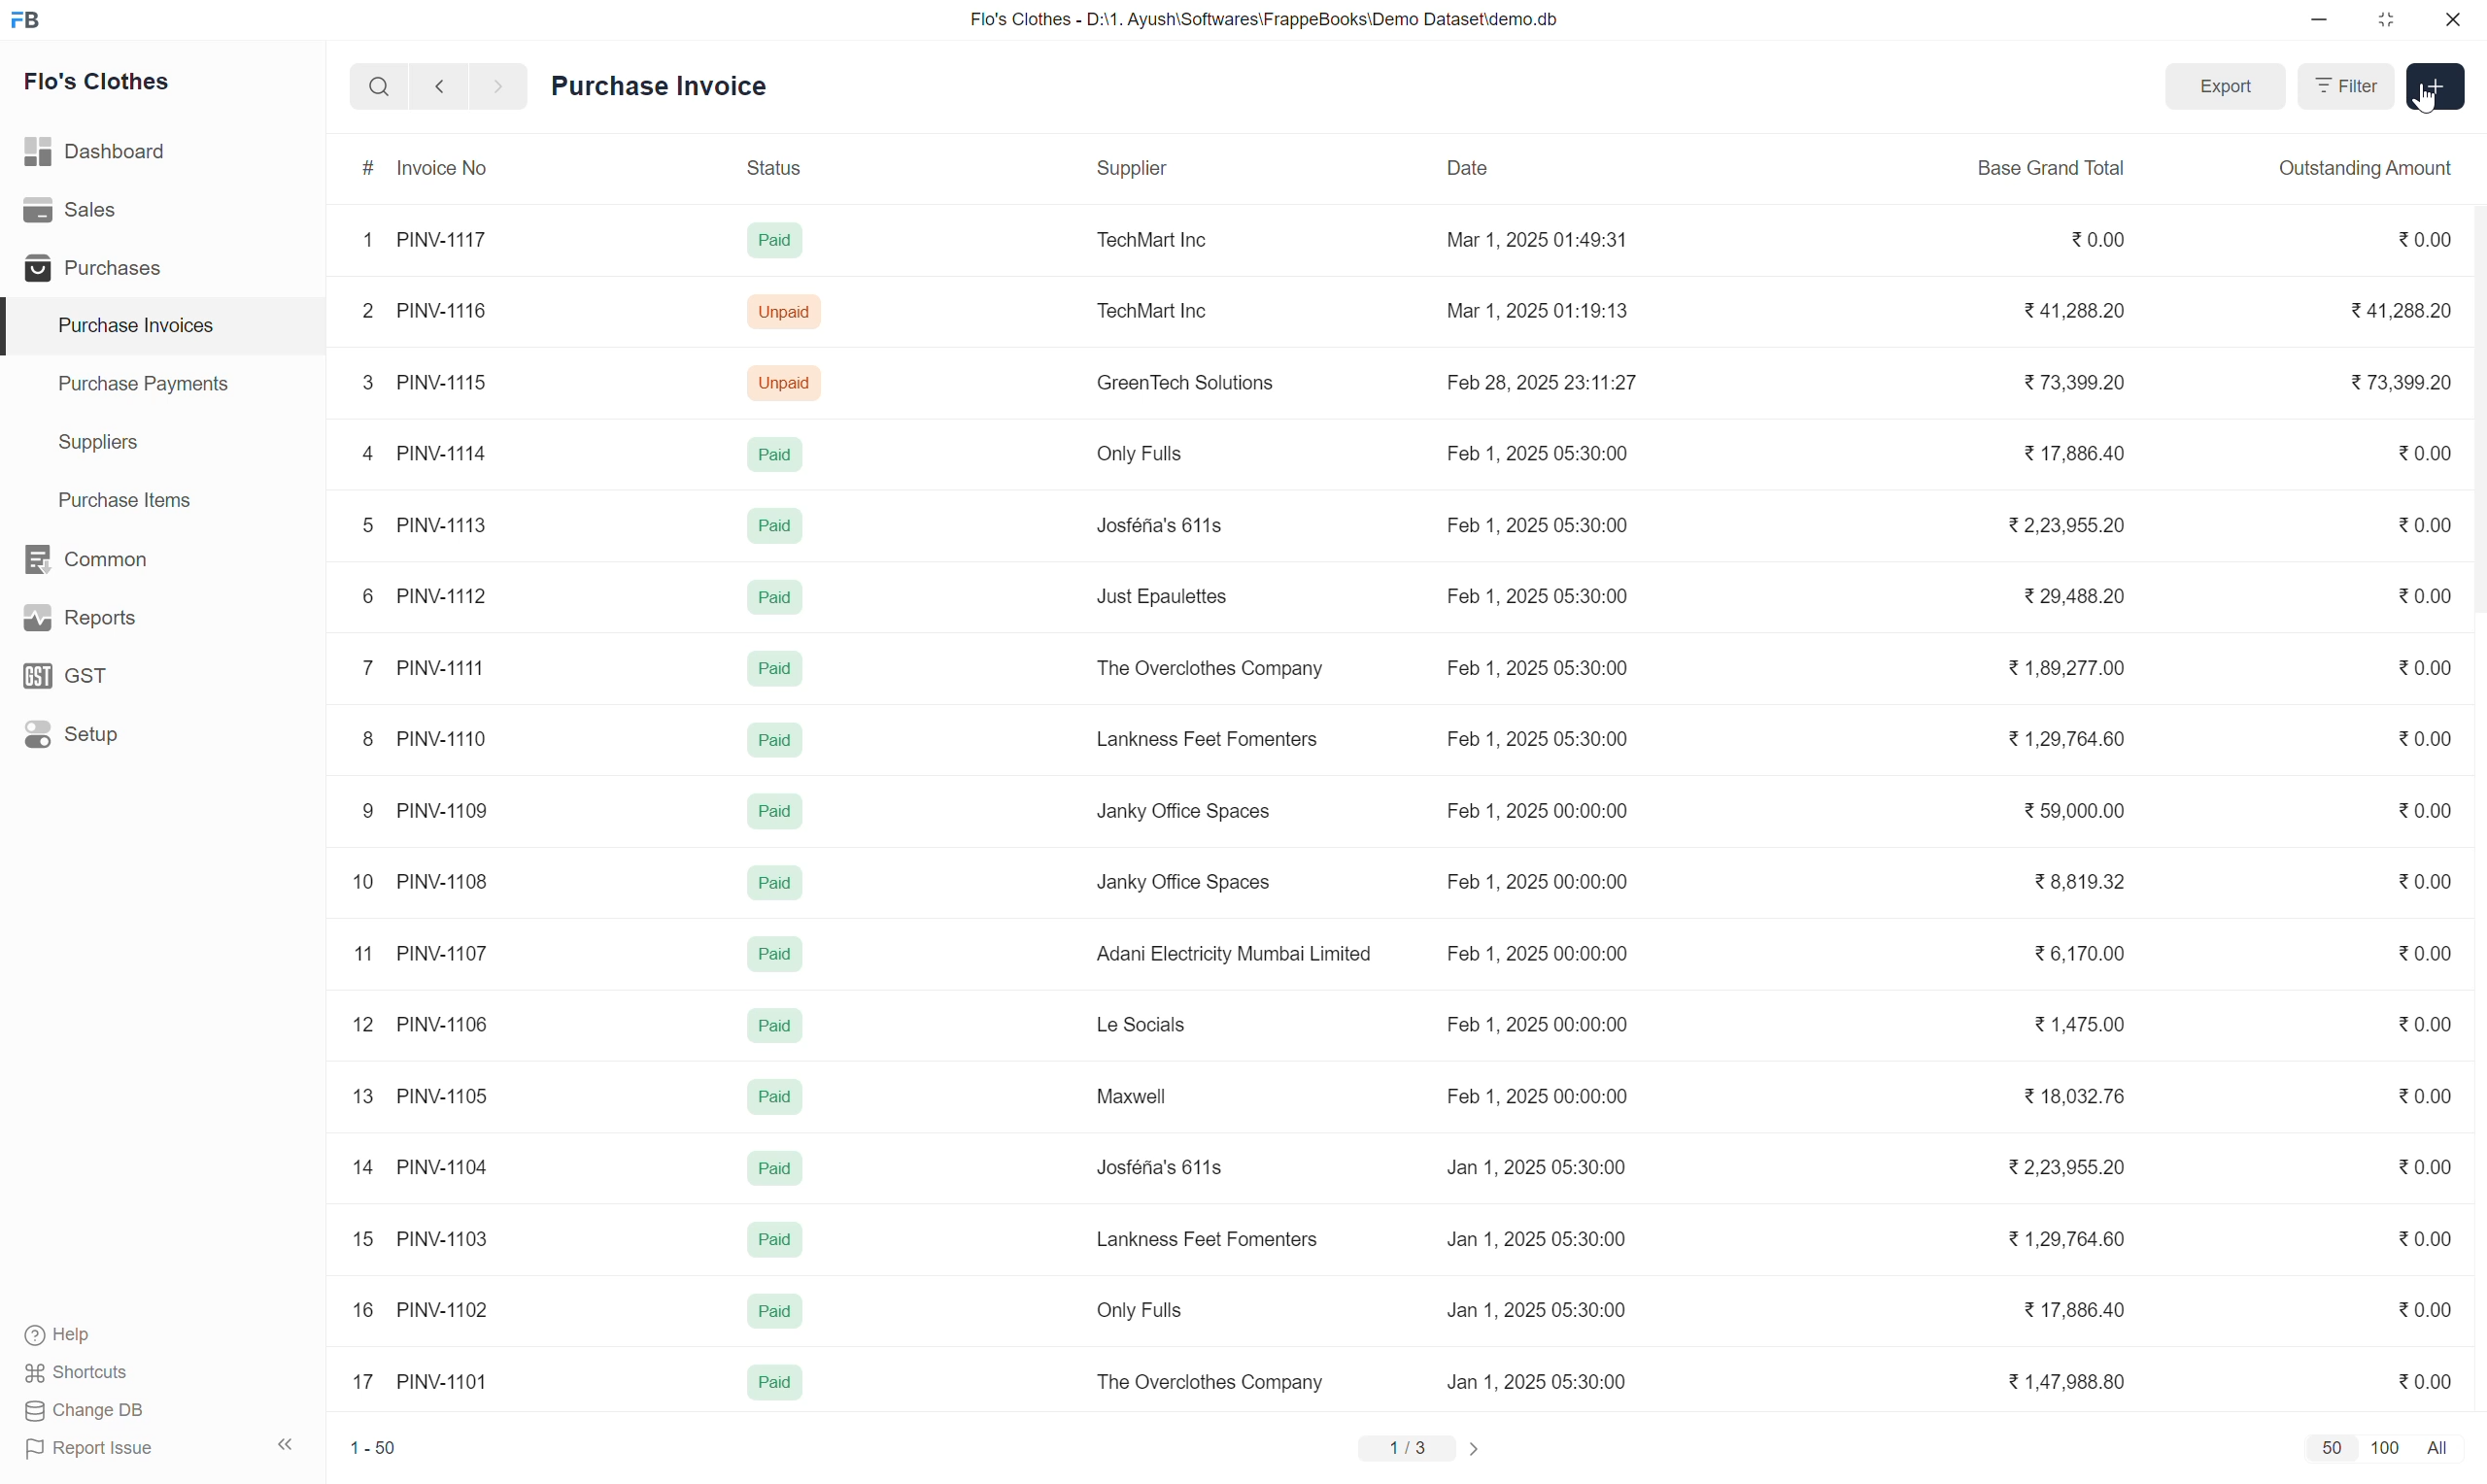 The height and width of the screenshot is (1484, 2487). I want to click on Paid, so click(776, 1165).